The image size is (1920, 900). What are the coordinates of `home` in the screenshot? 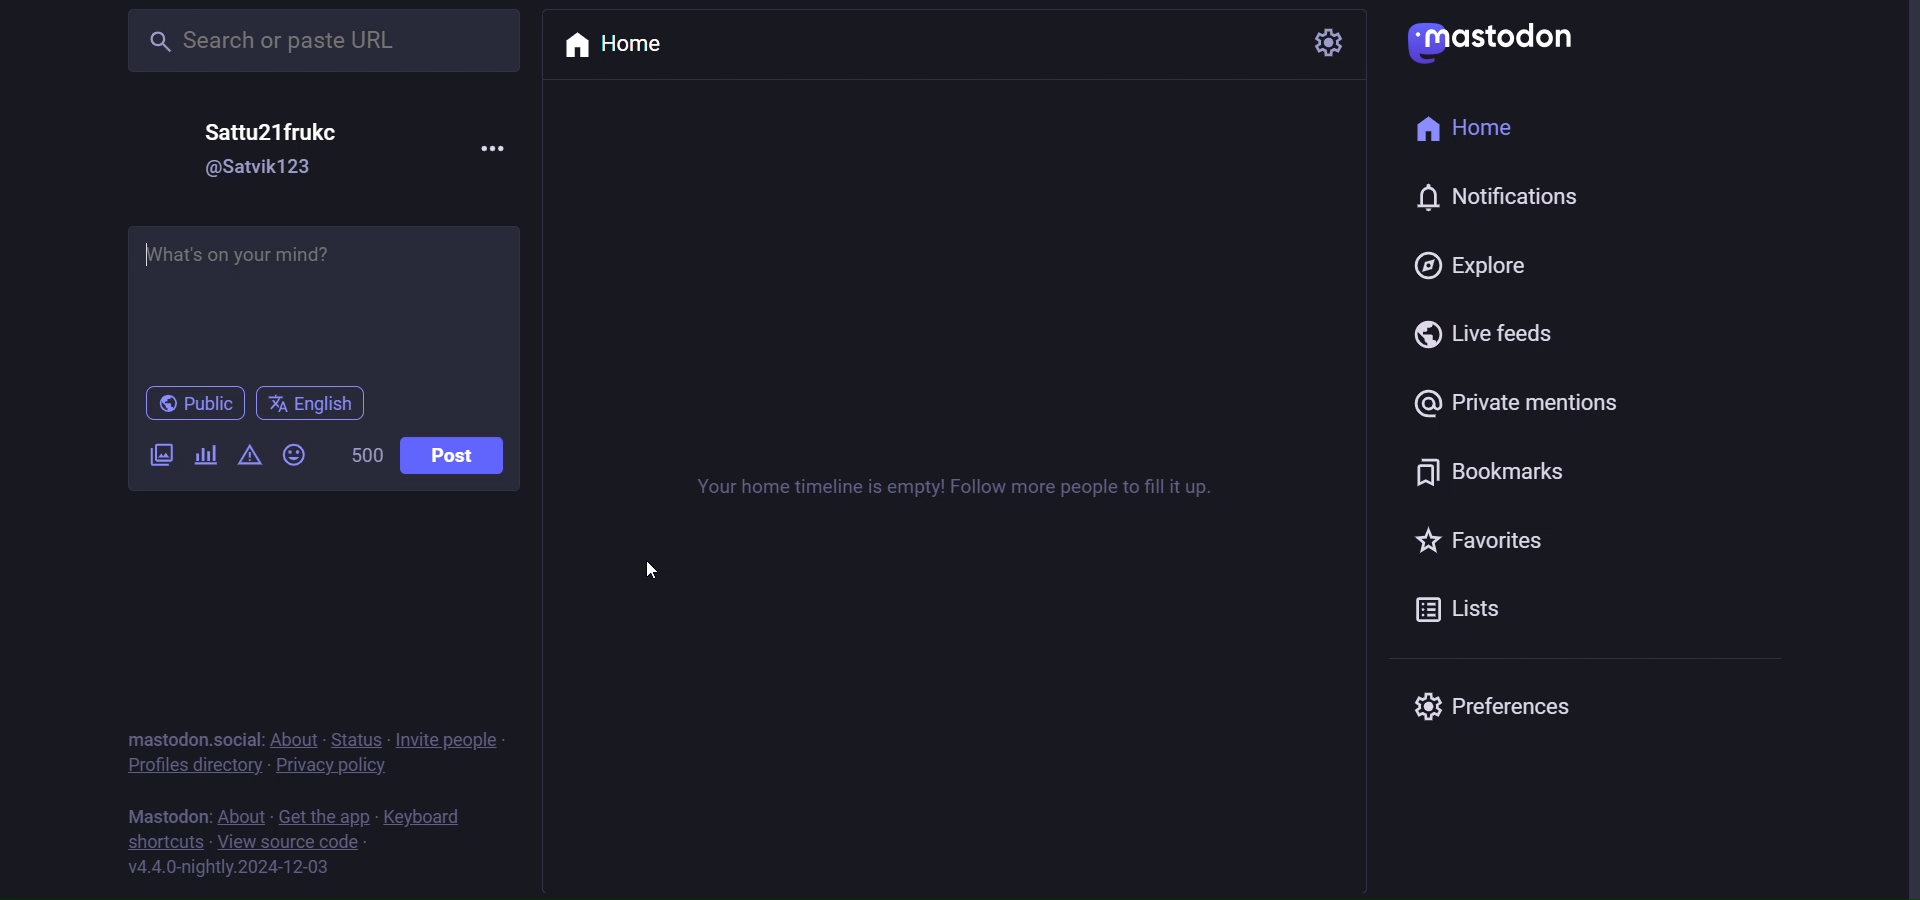 It's located at (1471, 128).